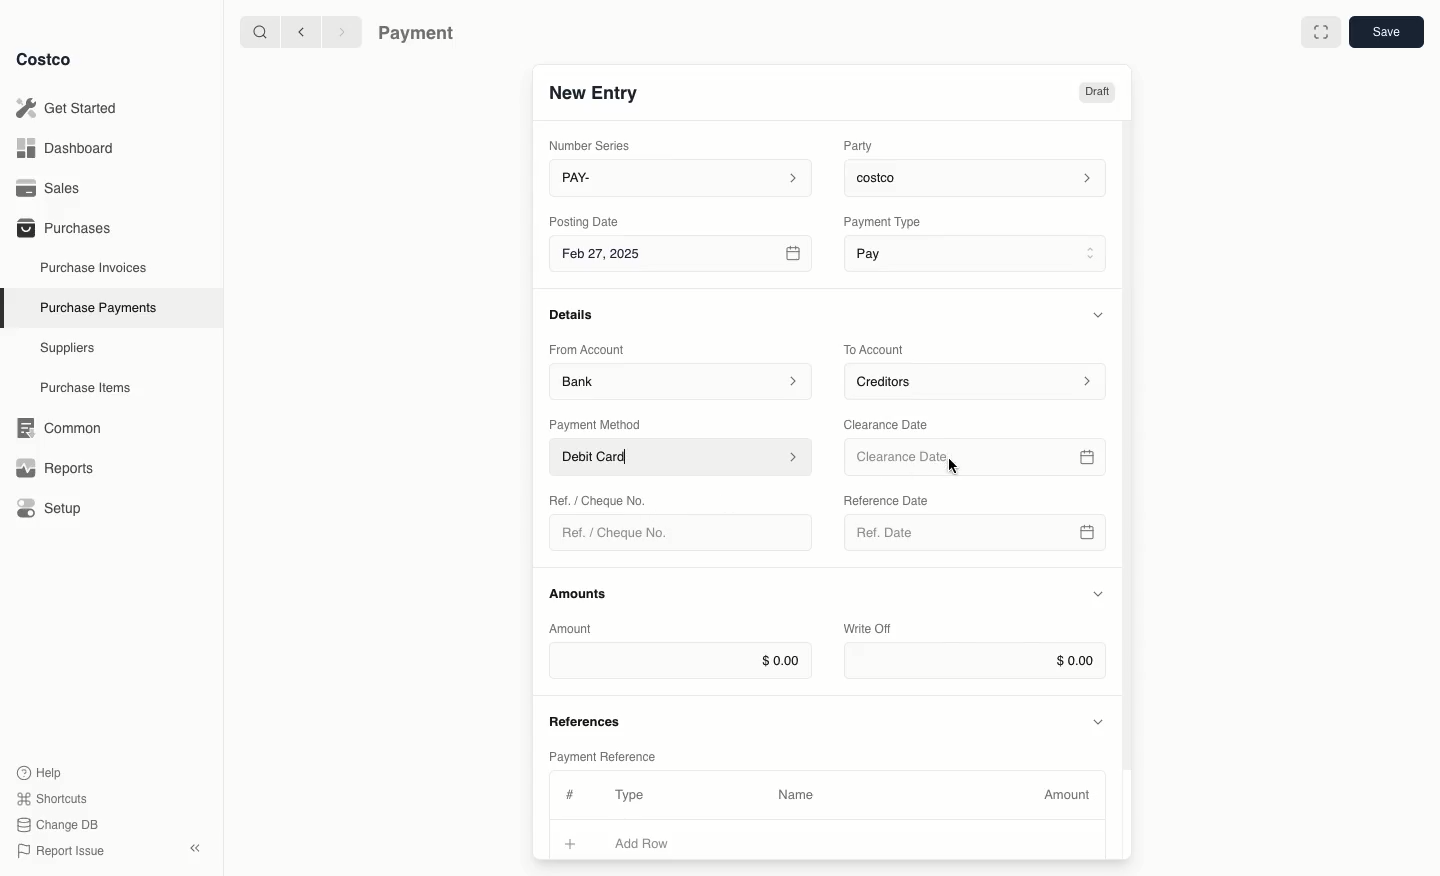  I want to click on Write Off, so click(868, 630).